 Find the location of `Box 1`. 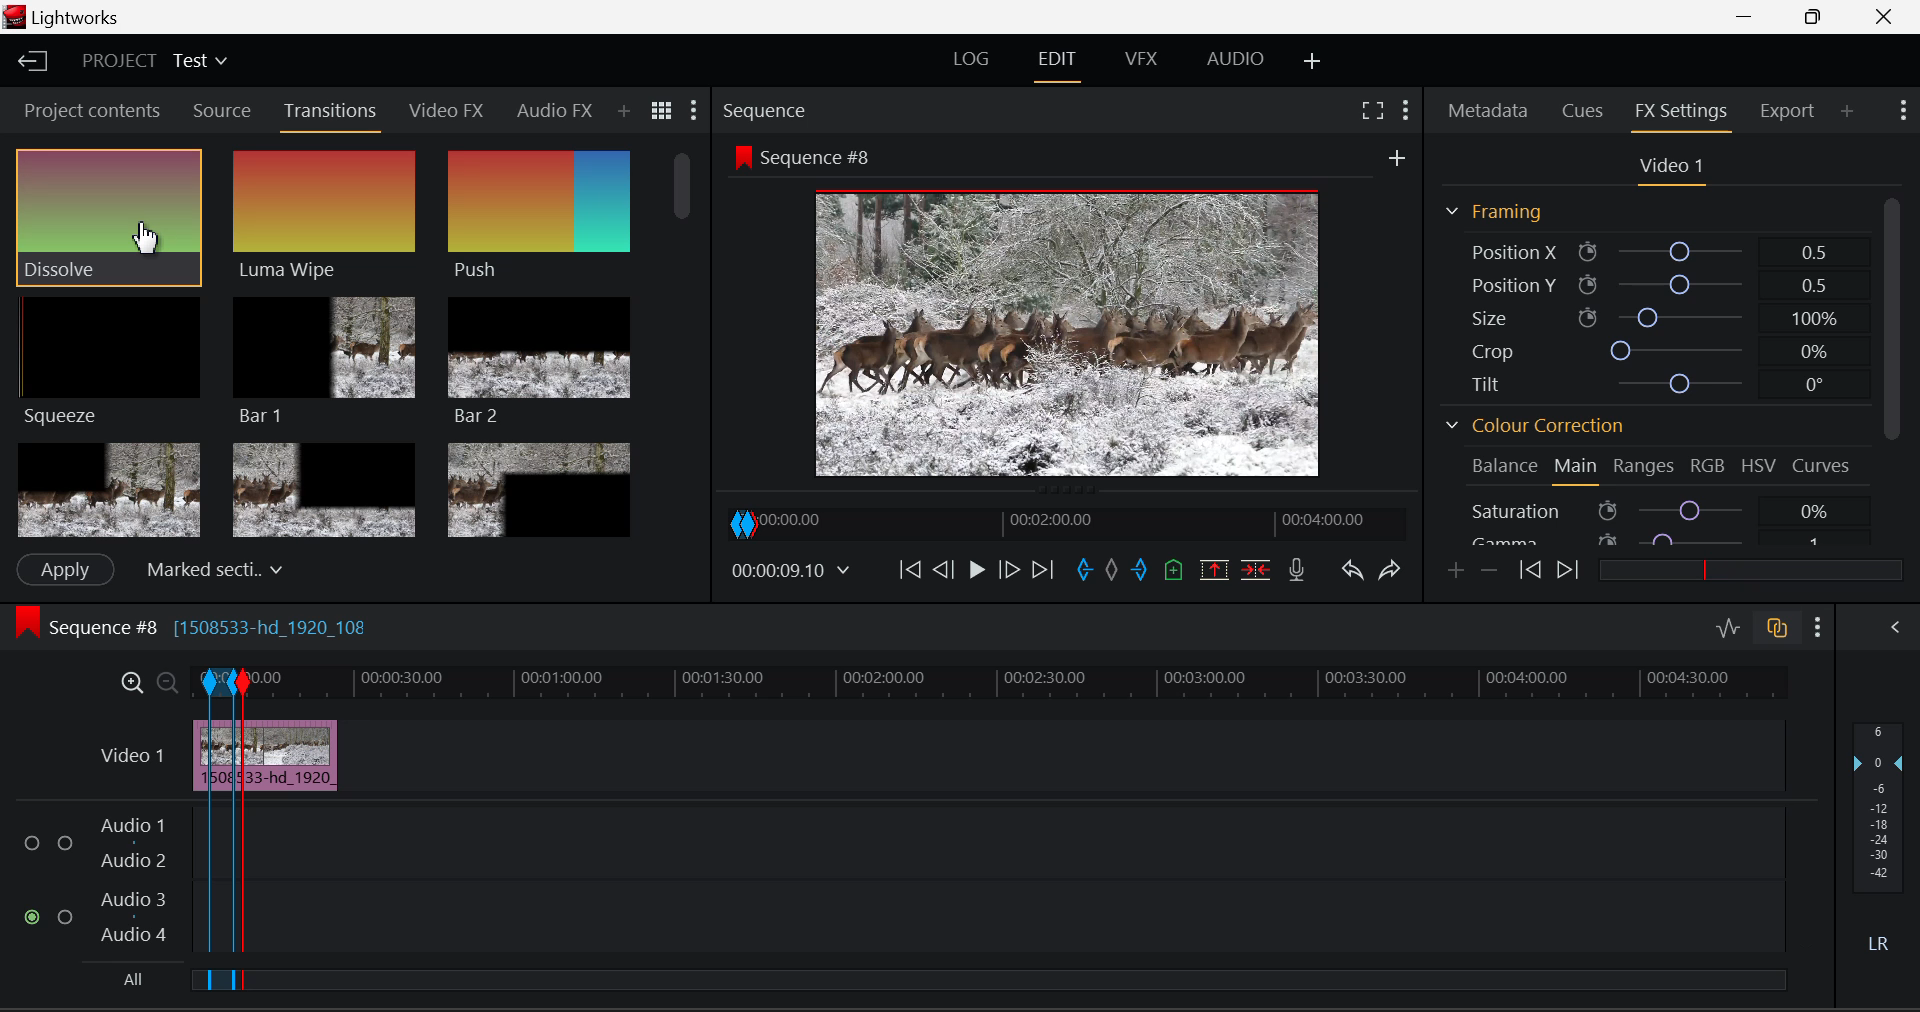

Box 1 is located at coordinates (107, 491).